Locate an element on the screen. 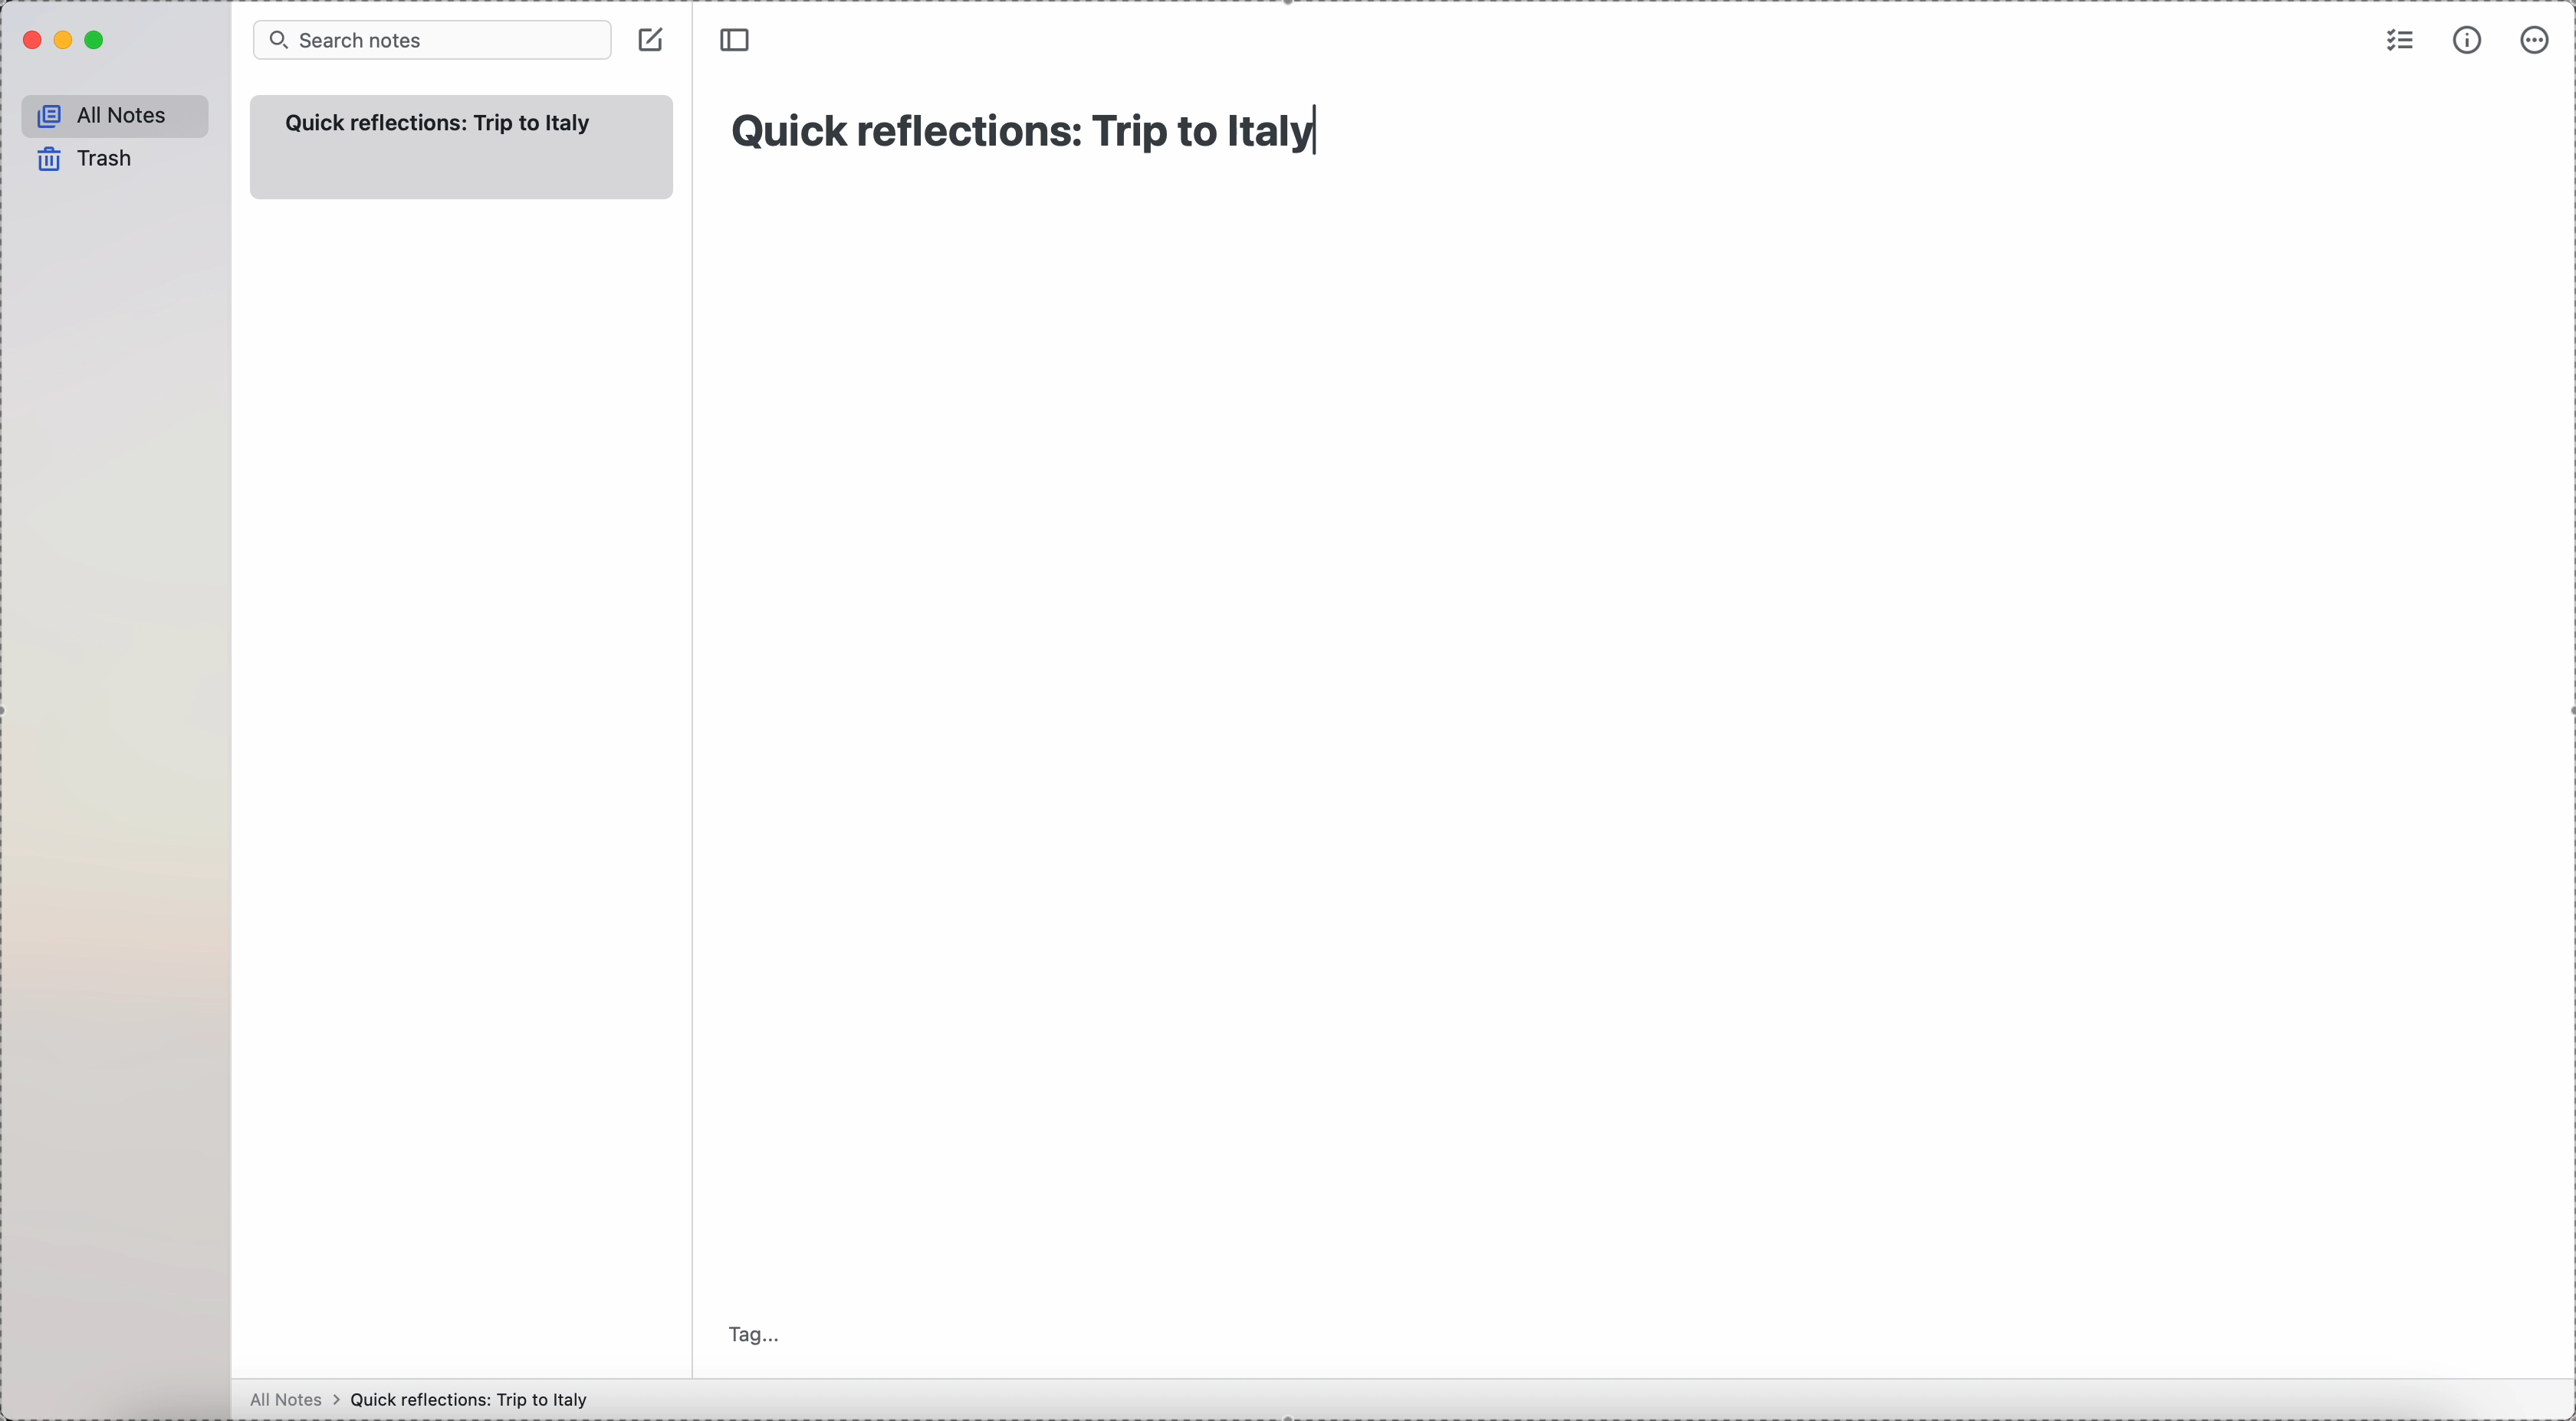 The width and height of the screenshot is (2576, 1421). toggle sidebar is located at coordinates (738, 40).